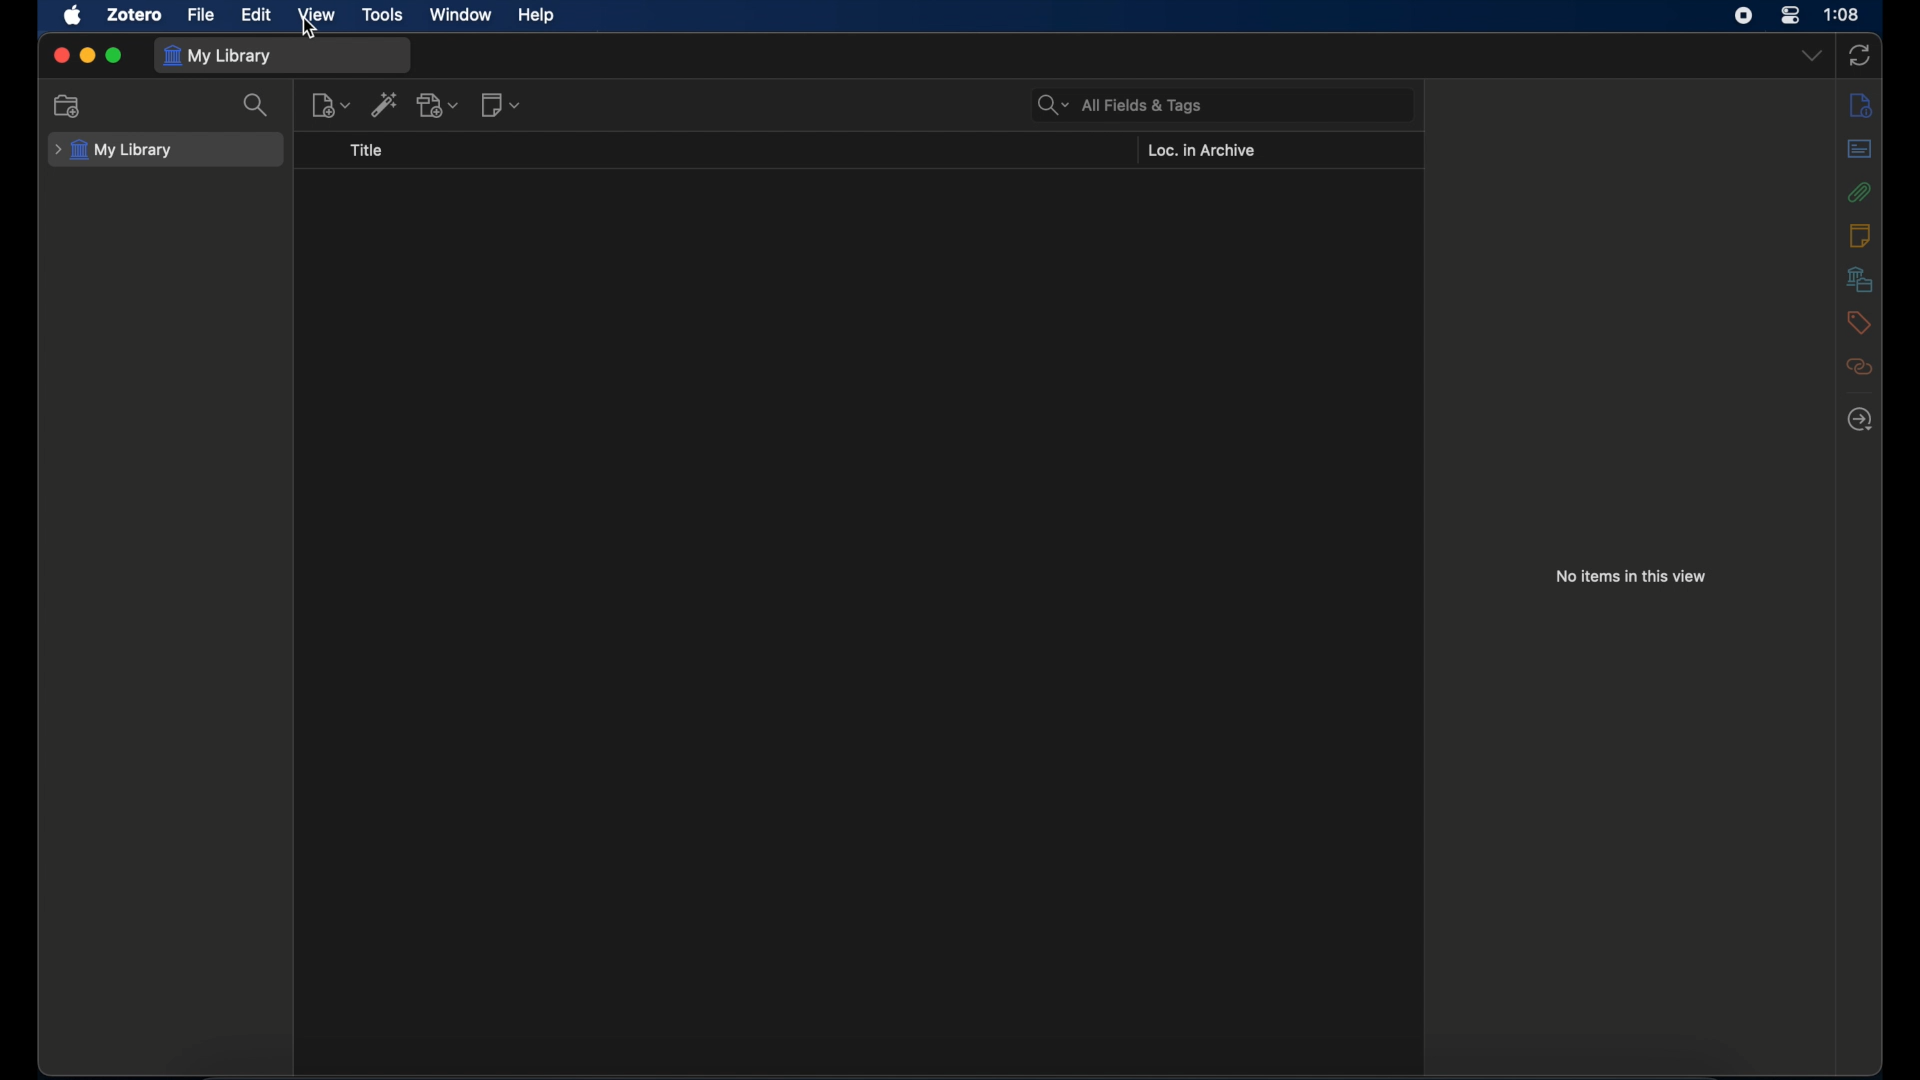 The image size is (1920, 1080). I want to click on cursor, so click(312, 27).